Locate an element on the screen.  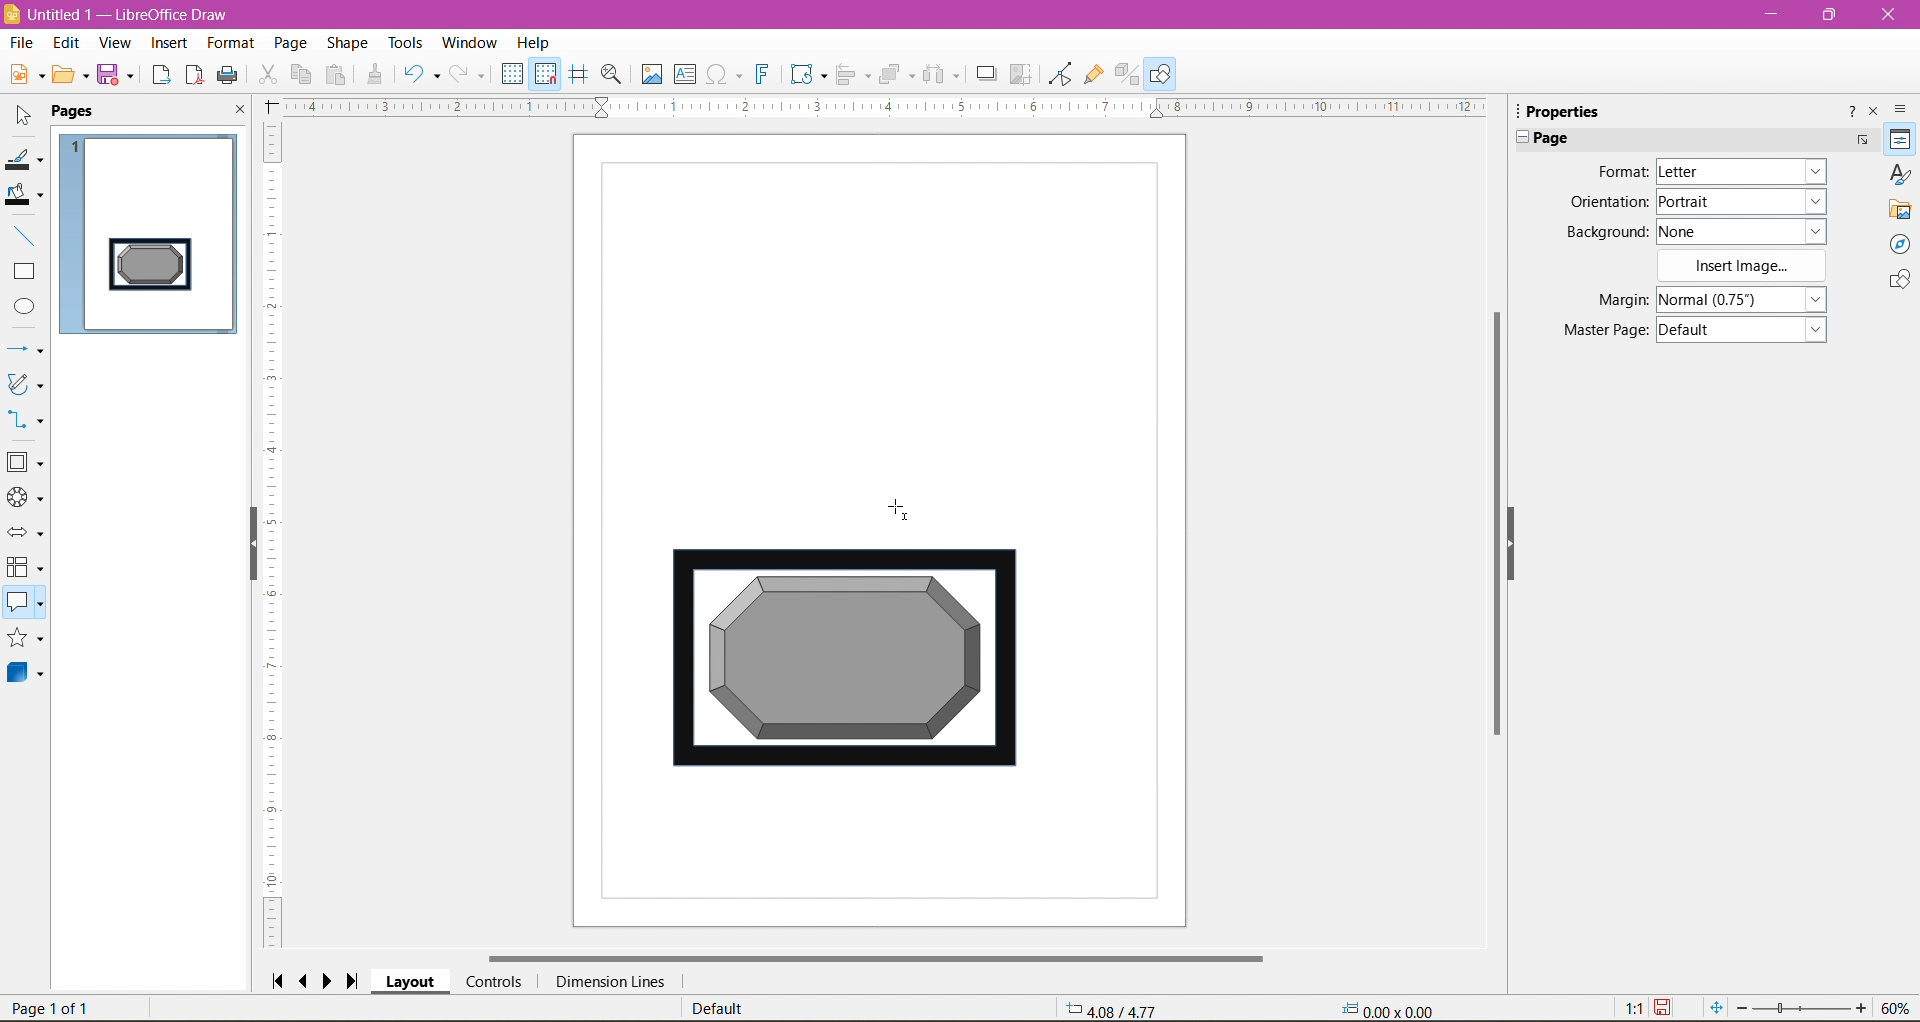
Help is located at coordinates (534, 42).